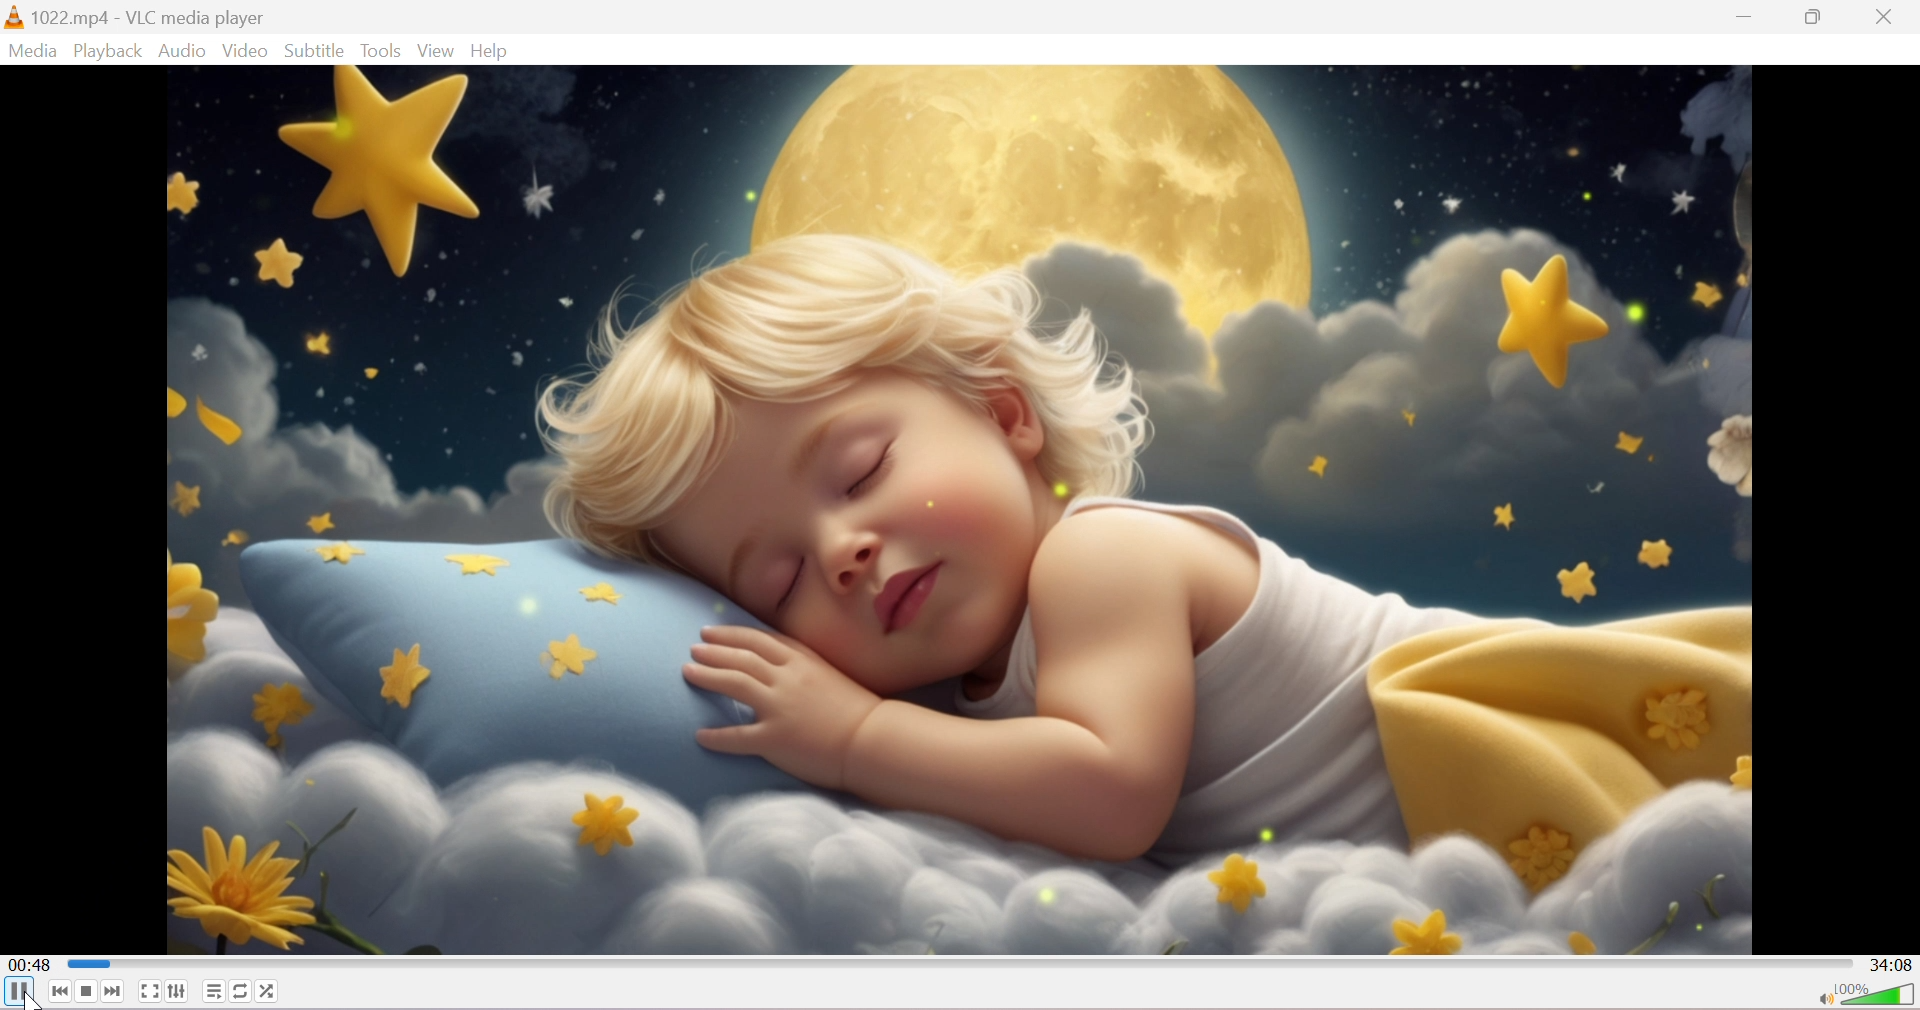 The image size is (1920, 1010). Describe the element at coordinates (241, 992) in the screenshot. I see `Click to toggle between loop all, loop one and no loop` at that location.